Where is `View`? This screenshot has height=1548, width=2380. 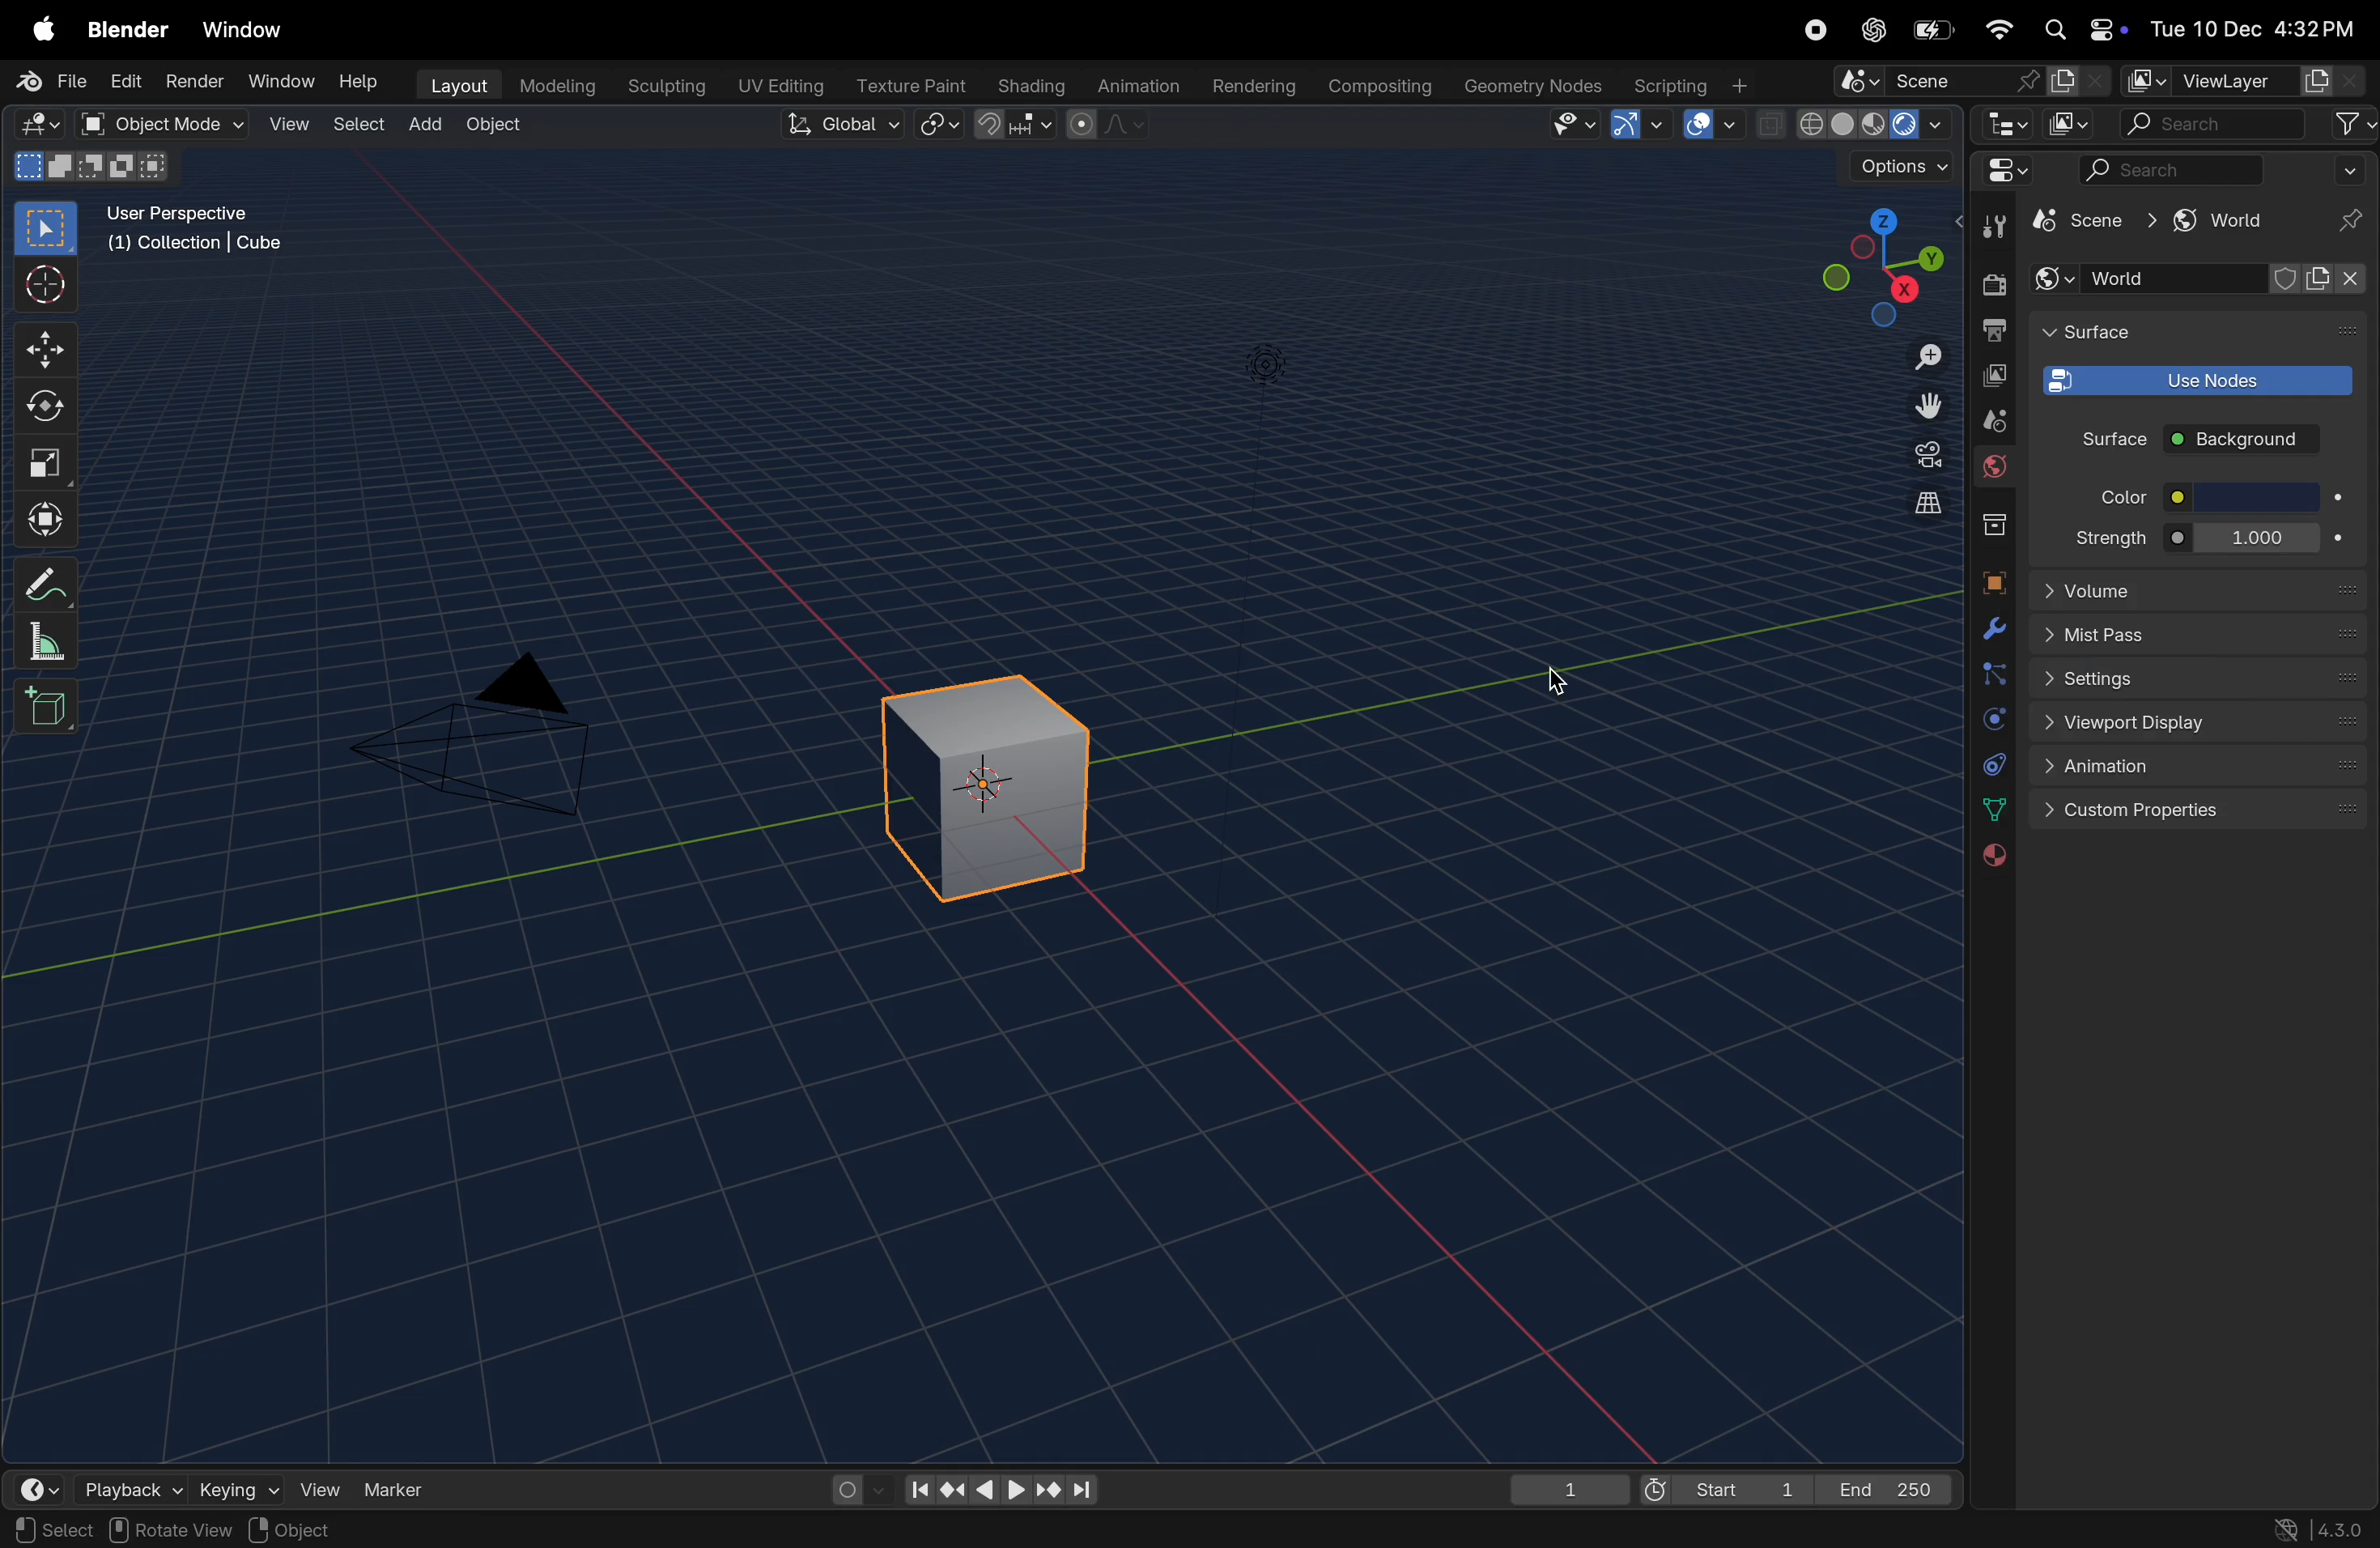 View is located at coordinates (288, 124).